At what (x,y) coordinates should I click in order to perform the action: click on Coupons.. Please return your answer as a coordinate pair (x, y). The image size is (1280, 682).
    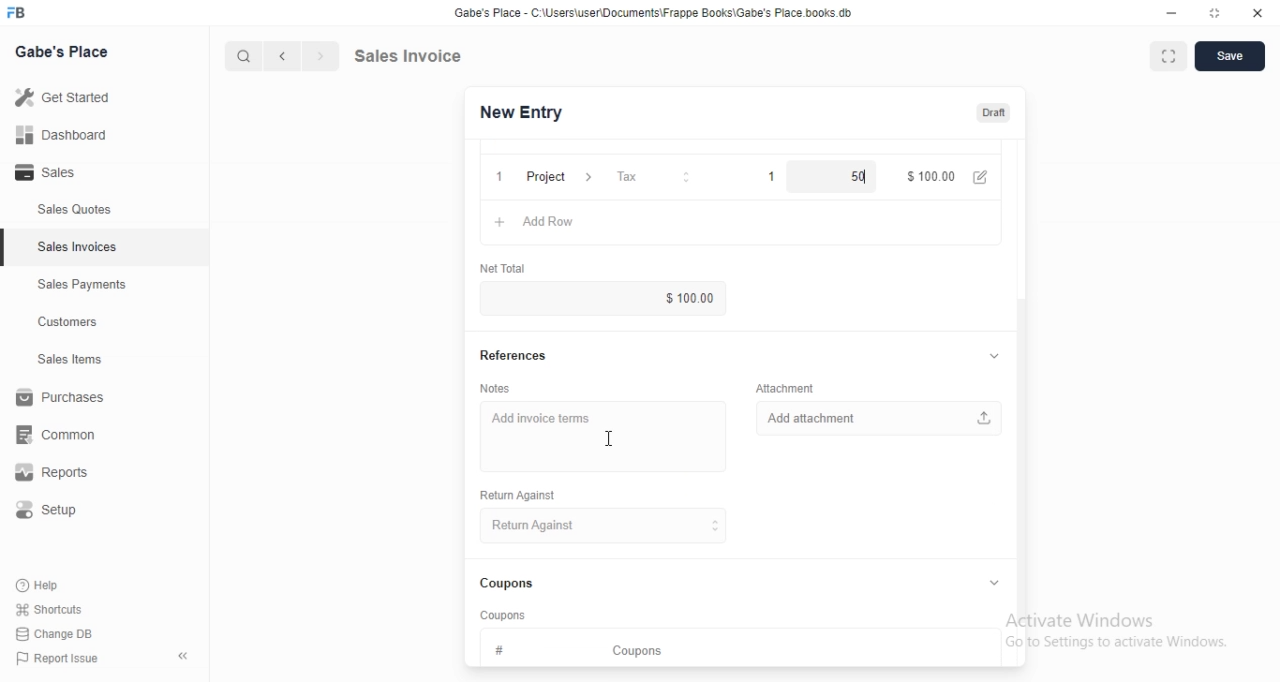
    Looking at the image, I should click on (508, 584).